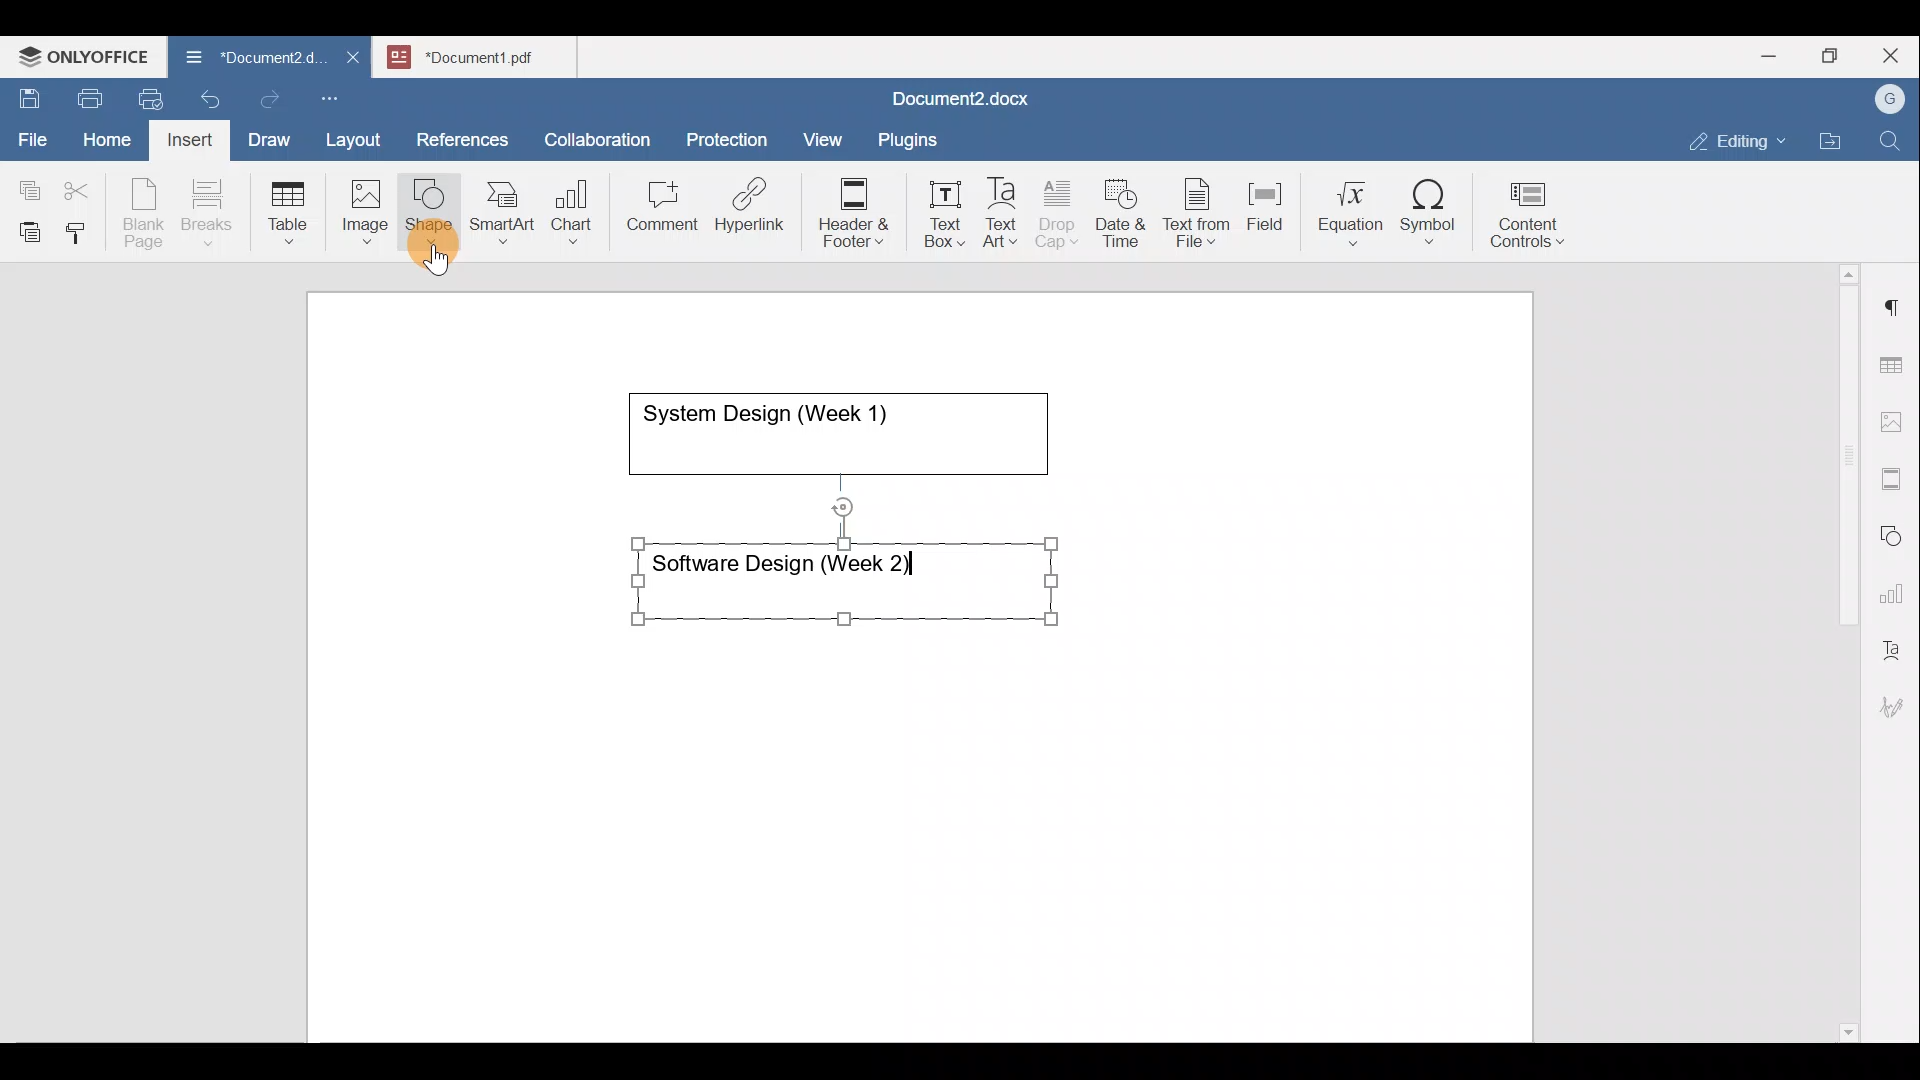 The width and height of the screenshot is (1920, 1080). I want to click on Signature settings, so click(1897, 700).